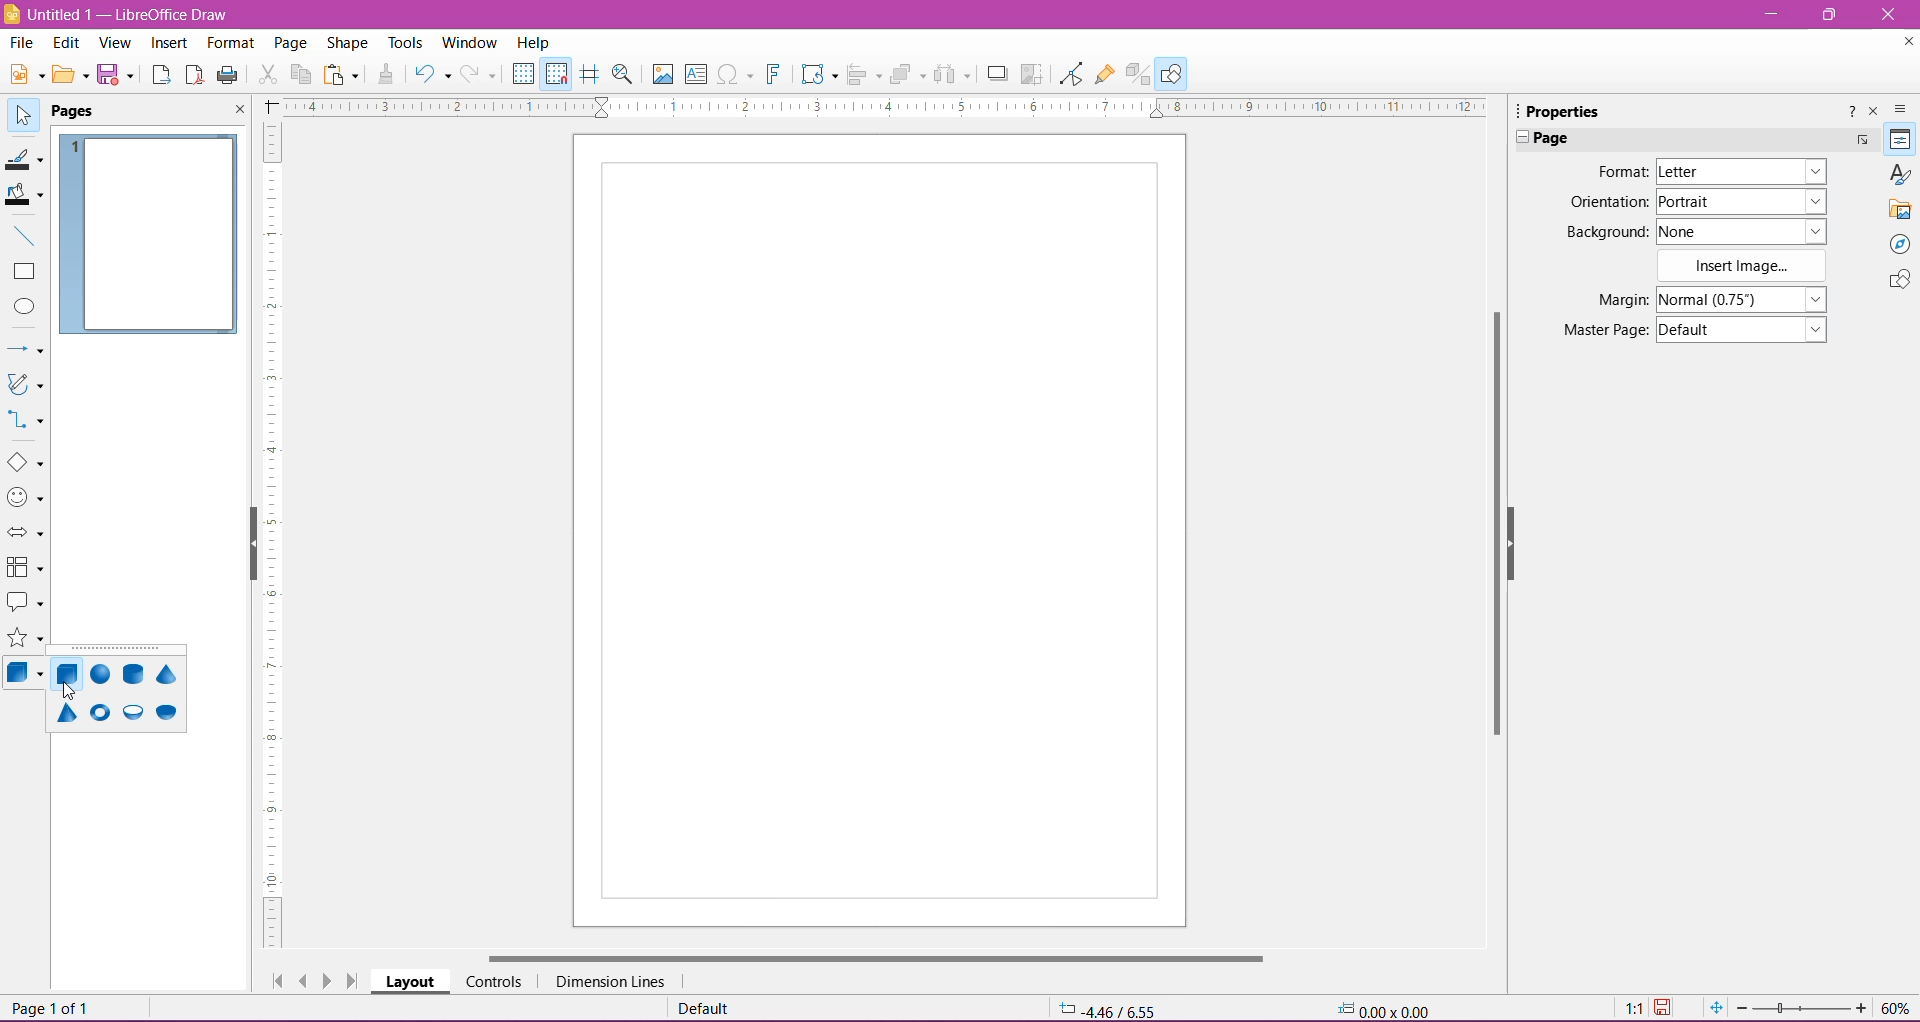  Describe the element at coordinates (24, 195) in the screenshot. I see `Fill Color` at that location.